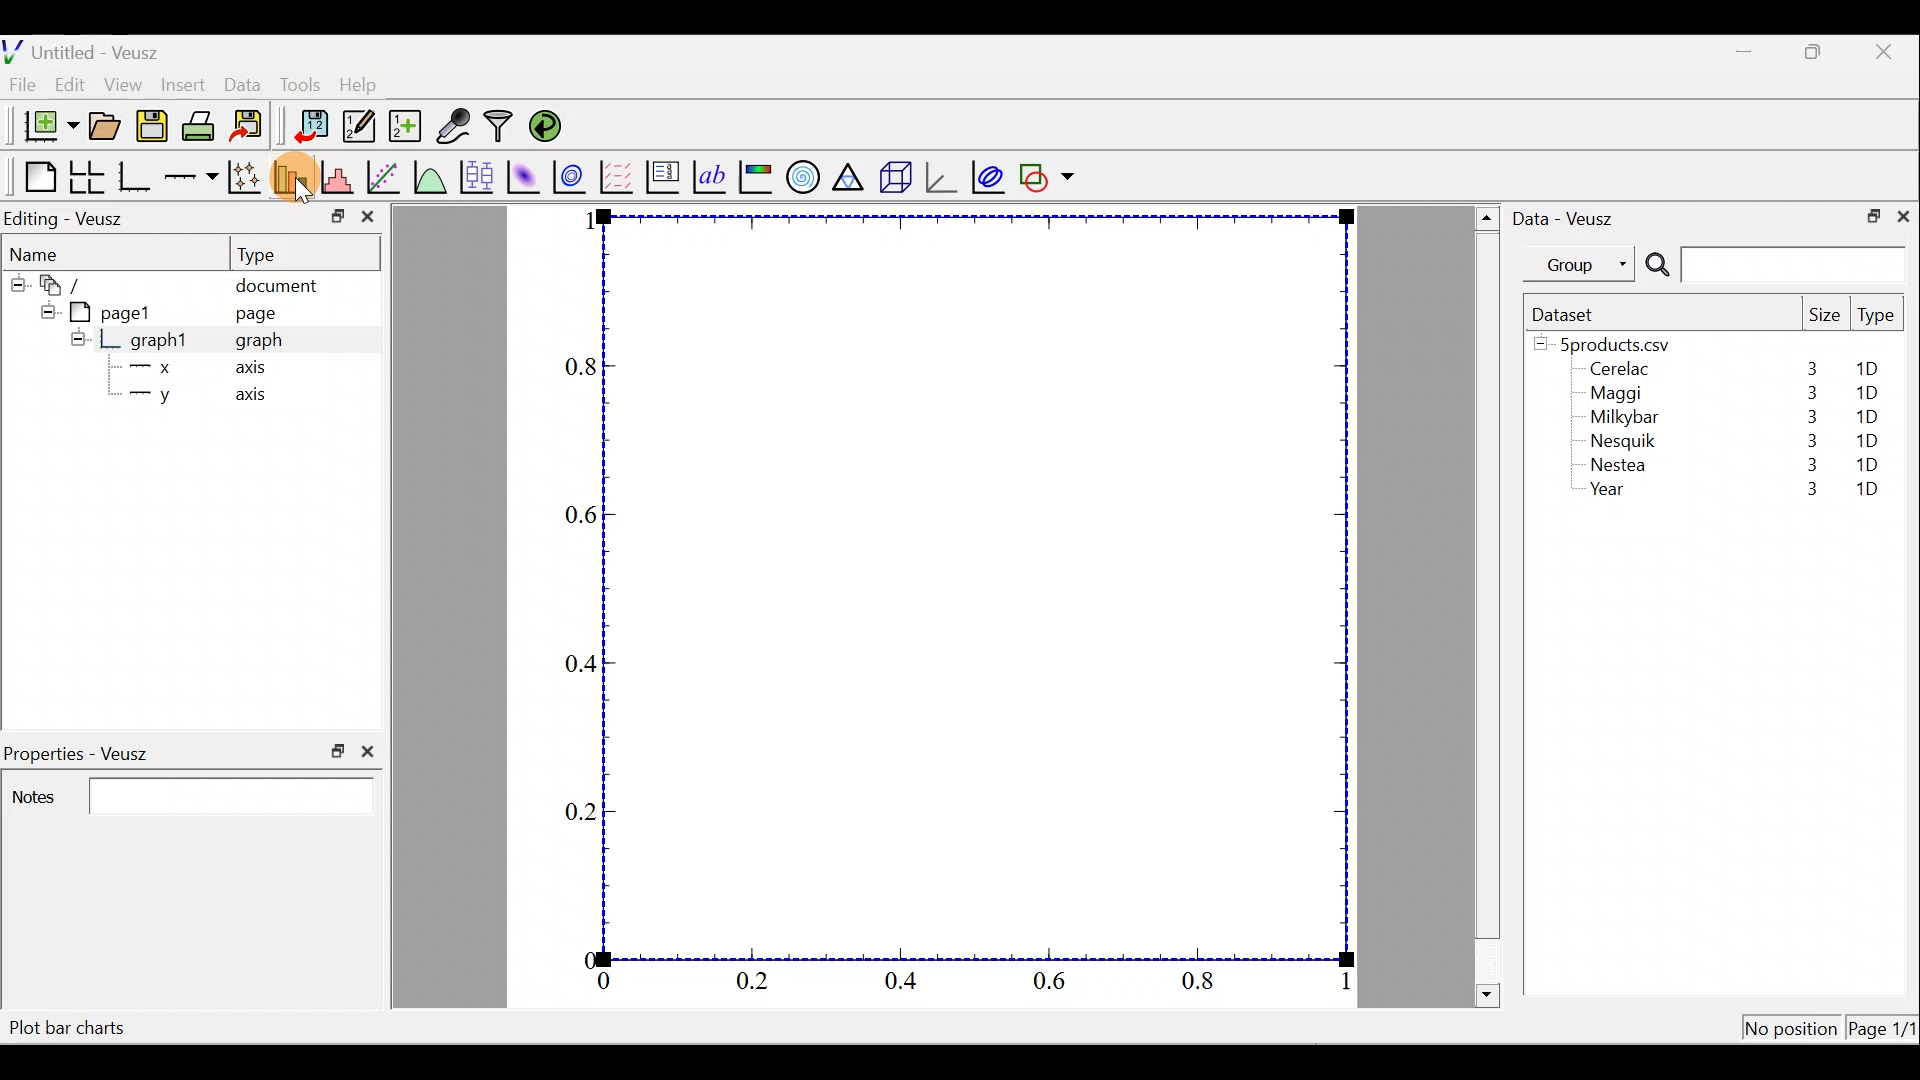 The height and width of the screenshot is (1080, 1920). What do you see at coordinates (1886, 52) in the screenshot?
I see `close` at bounding box center [1886, 52].